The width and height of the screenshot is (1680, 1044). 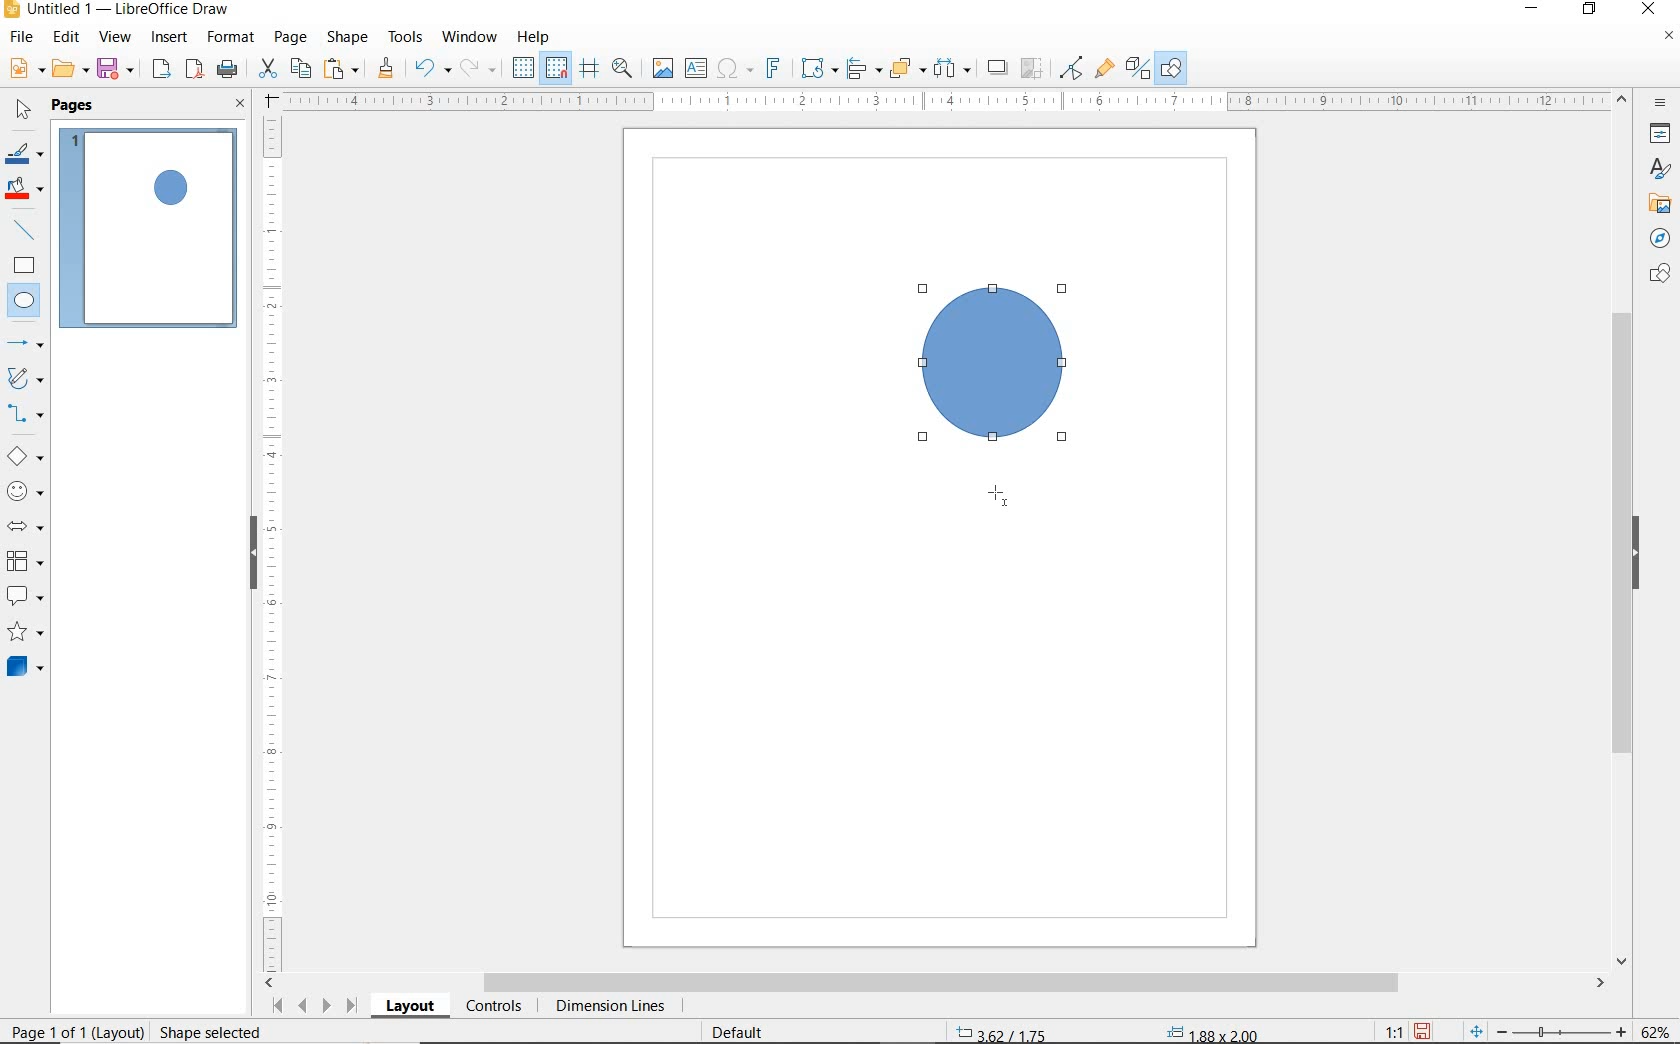 I want to click on SAVE, so click(x=118, y=69).